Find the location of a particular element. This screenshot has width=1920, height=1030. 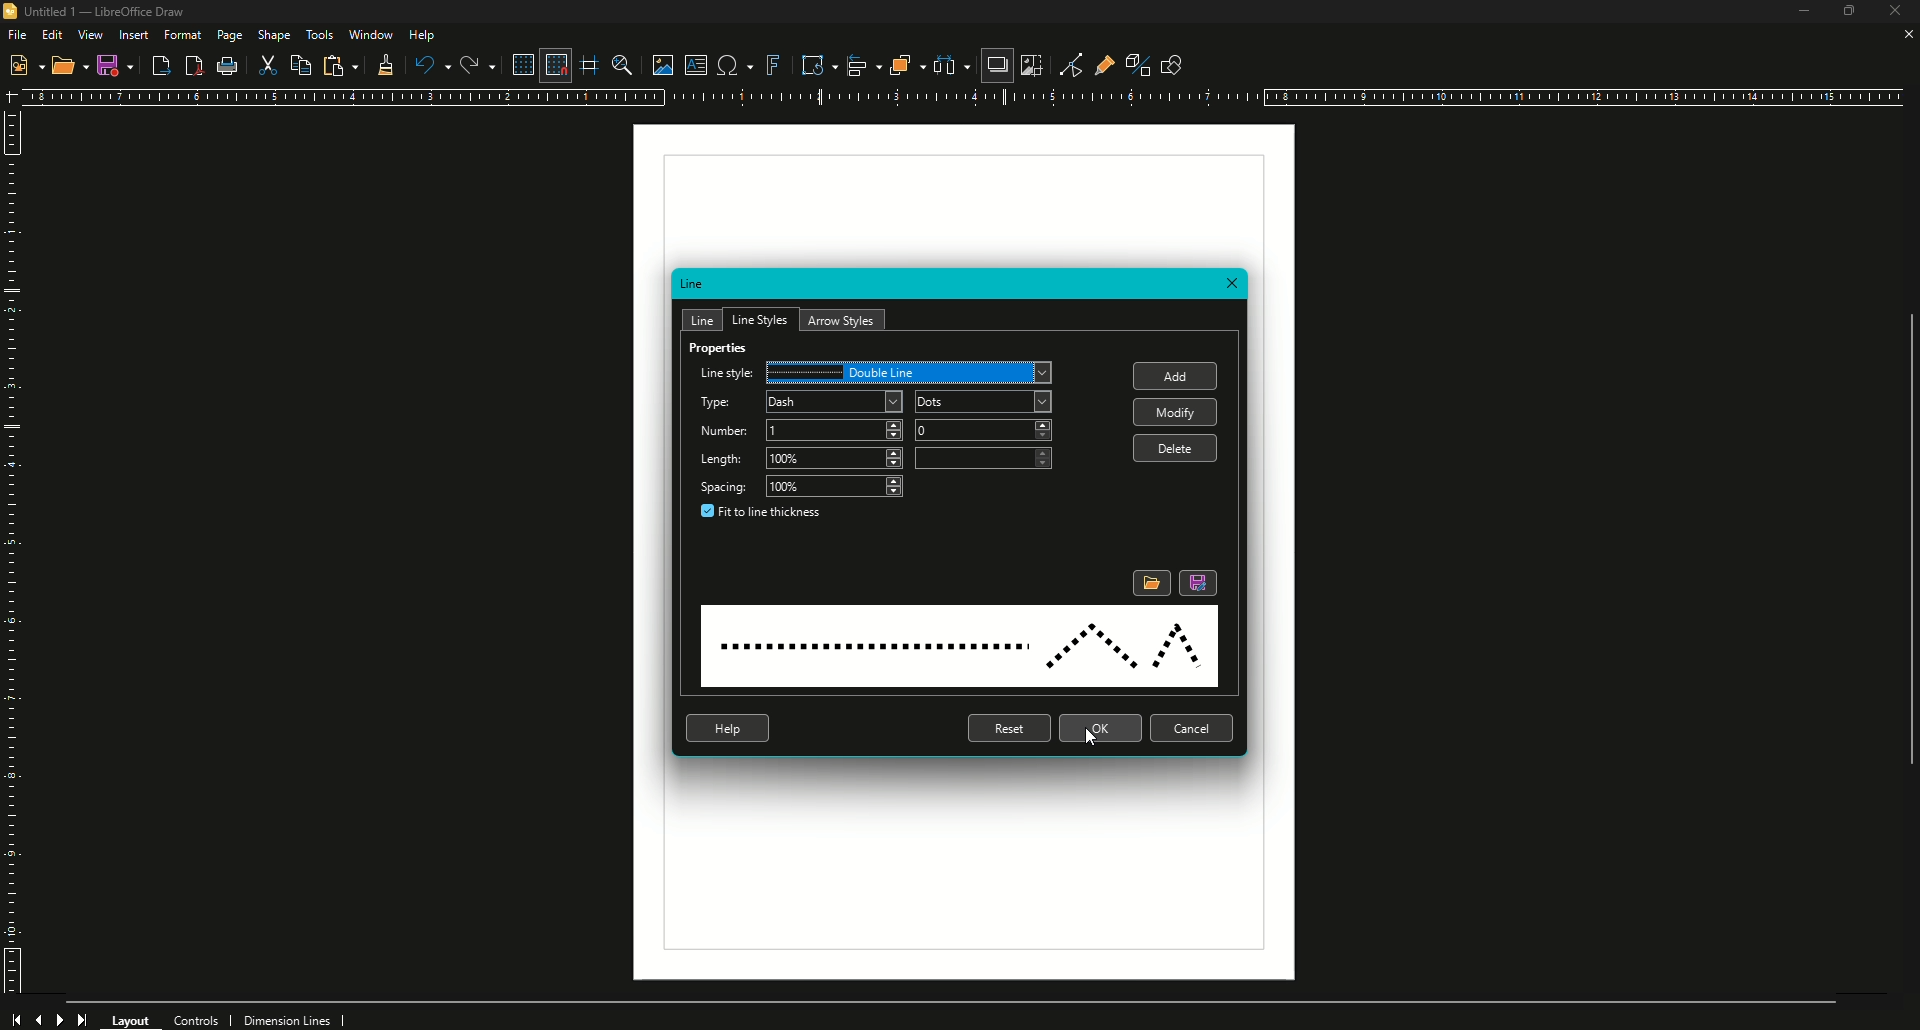

Export is located at coordinates (160, 67).